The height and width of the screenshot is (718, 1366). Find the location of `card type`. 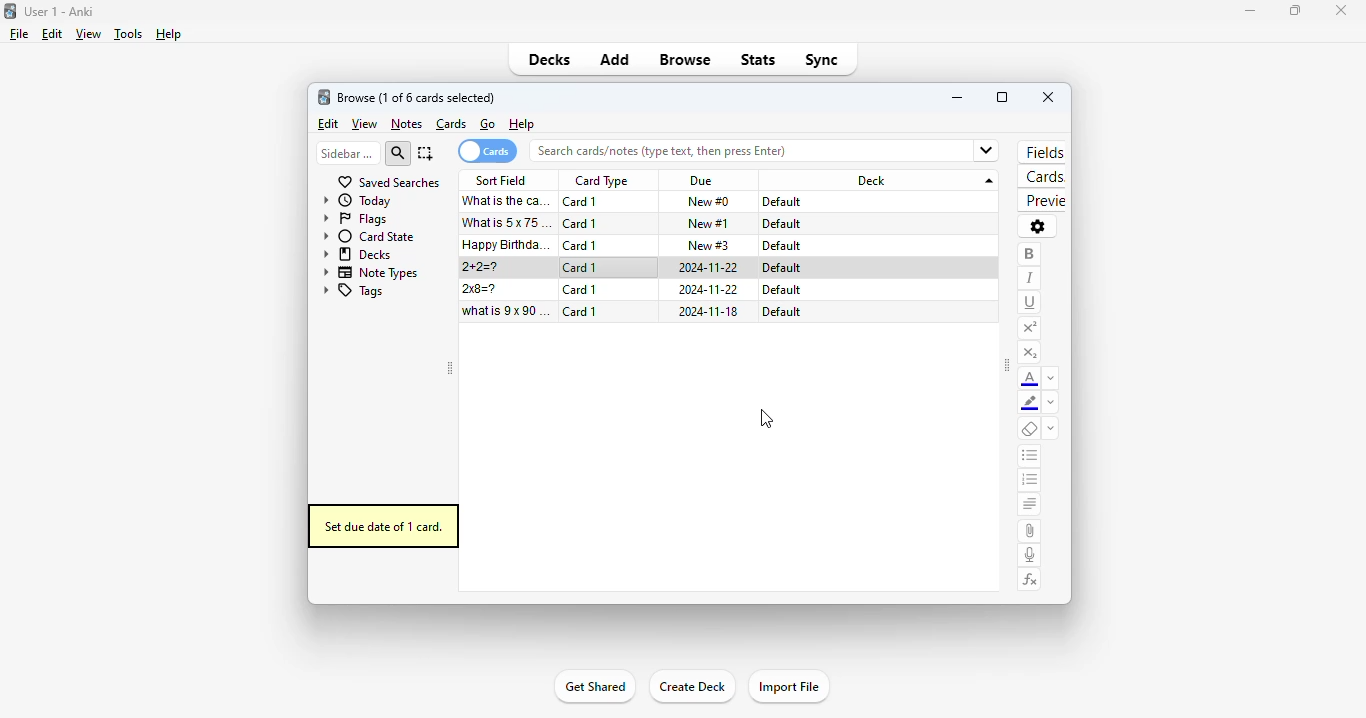

card type is located at coordinates (601, 181).